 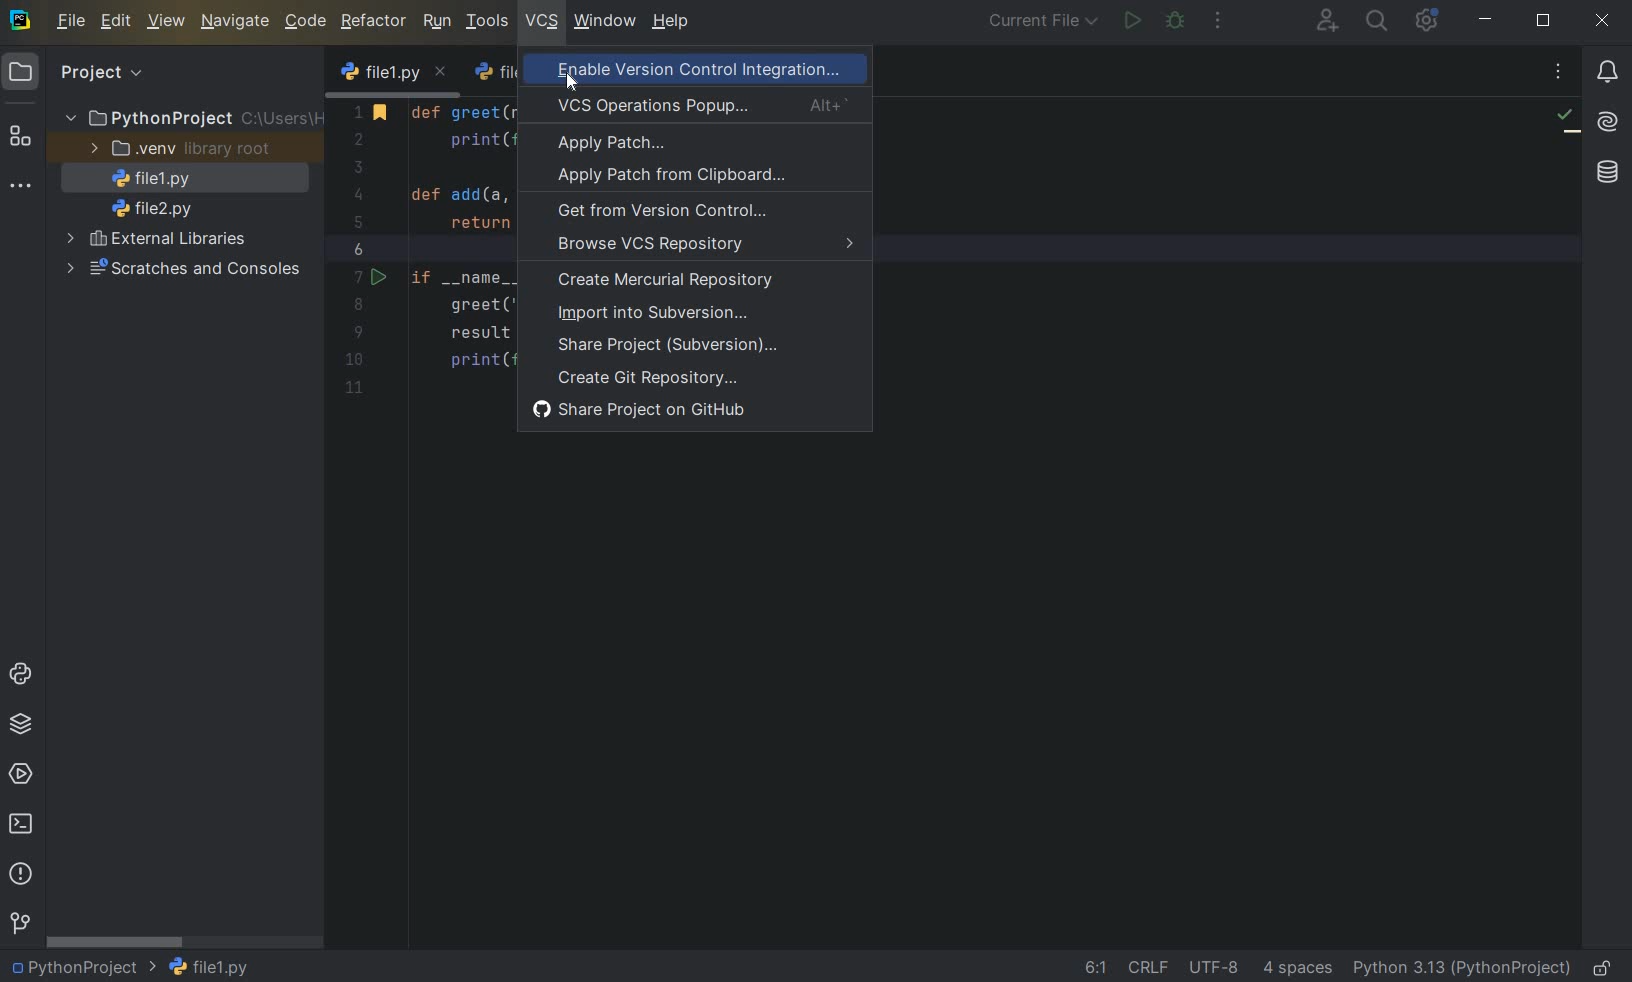 What do you see at coordinates (19, 923) in the screenshot?
I see `Version control` at bounding box center [19, 923].